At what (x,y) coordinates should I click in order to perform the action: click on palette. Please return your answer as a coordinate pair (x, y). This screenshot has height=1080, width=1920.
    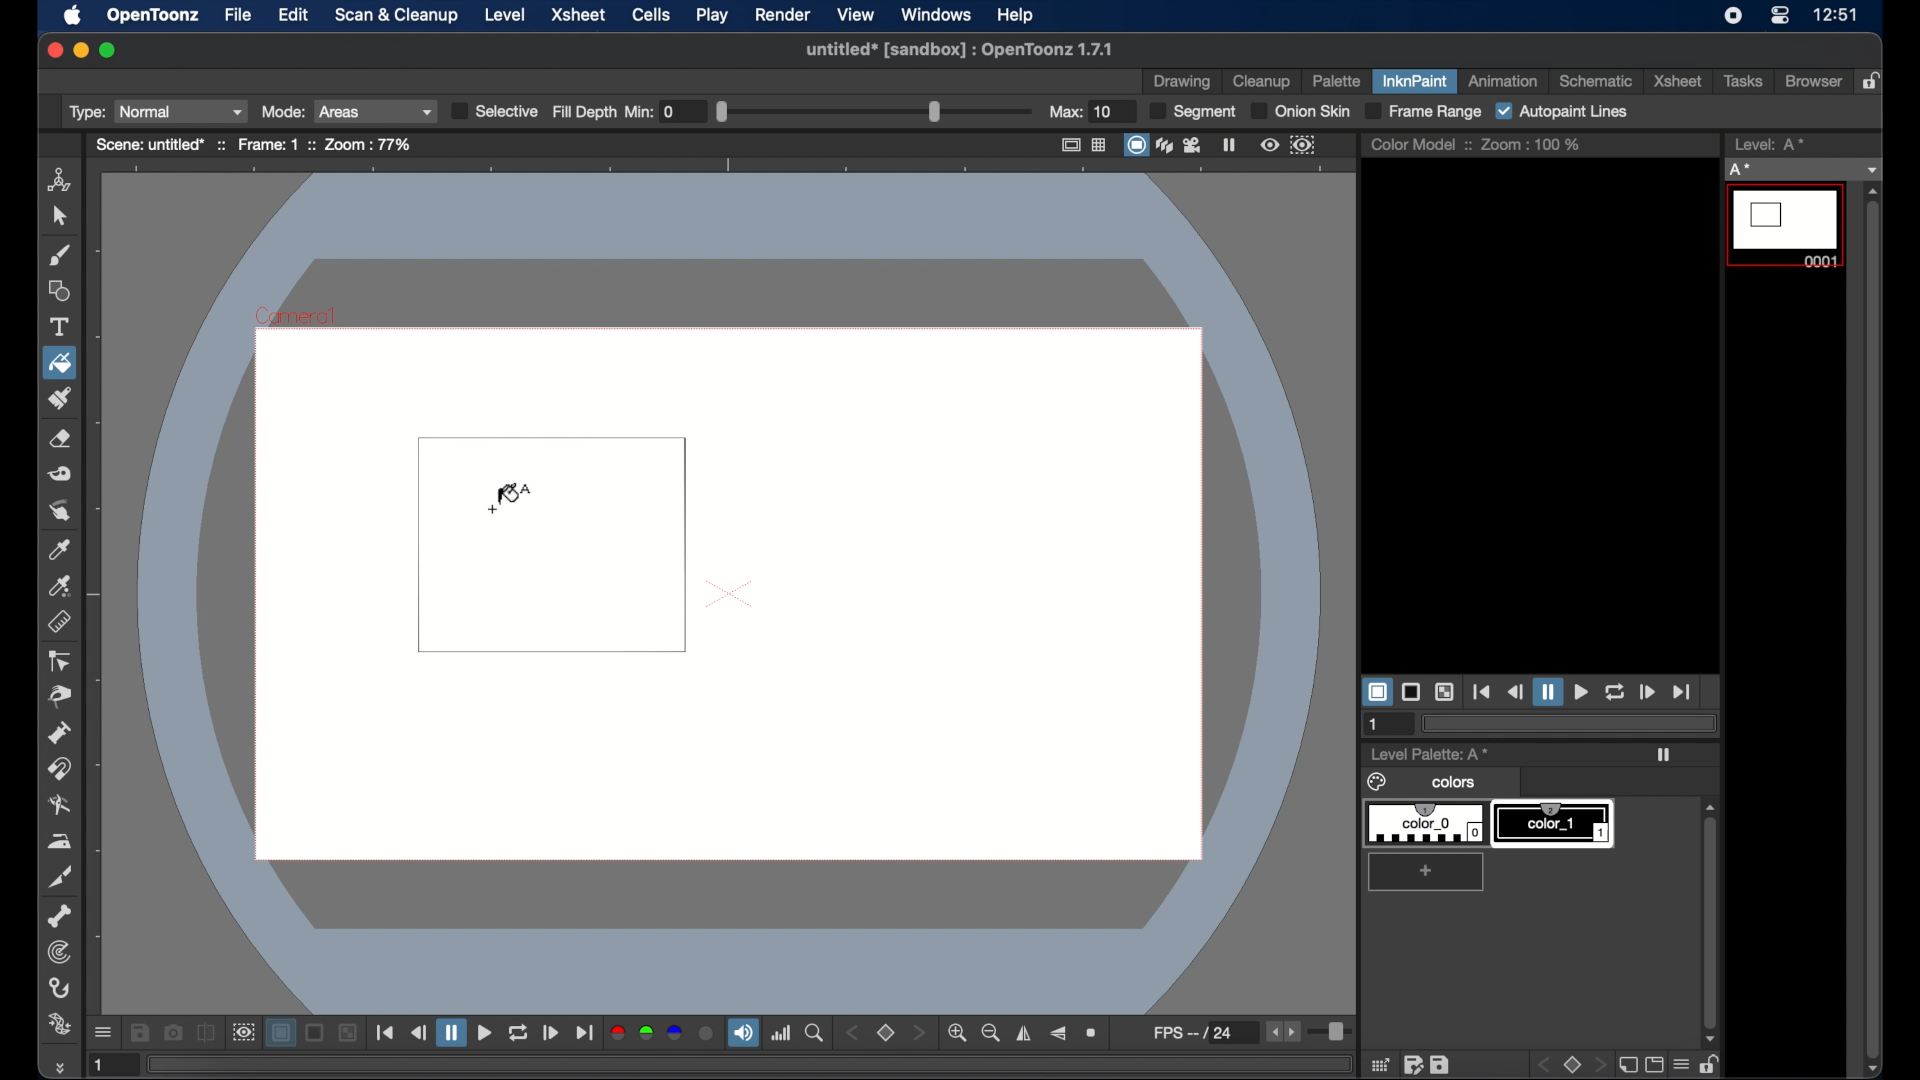
    Looking at the image, I should click on (1336, 83).